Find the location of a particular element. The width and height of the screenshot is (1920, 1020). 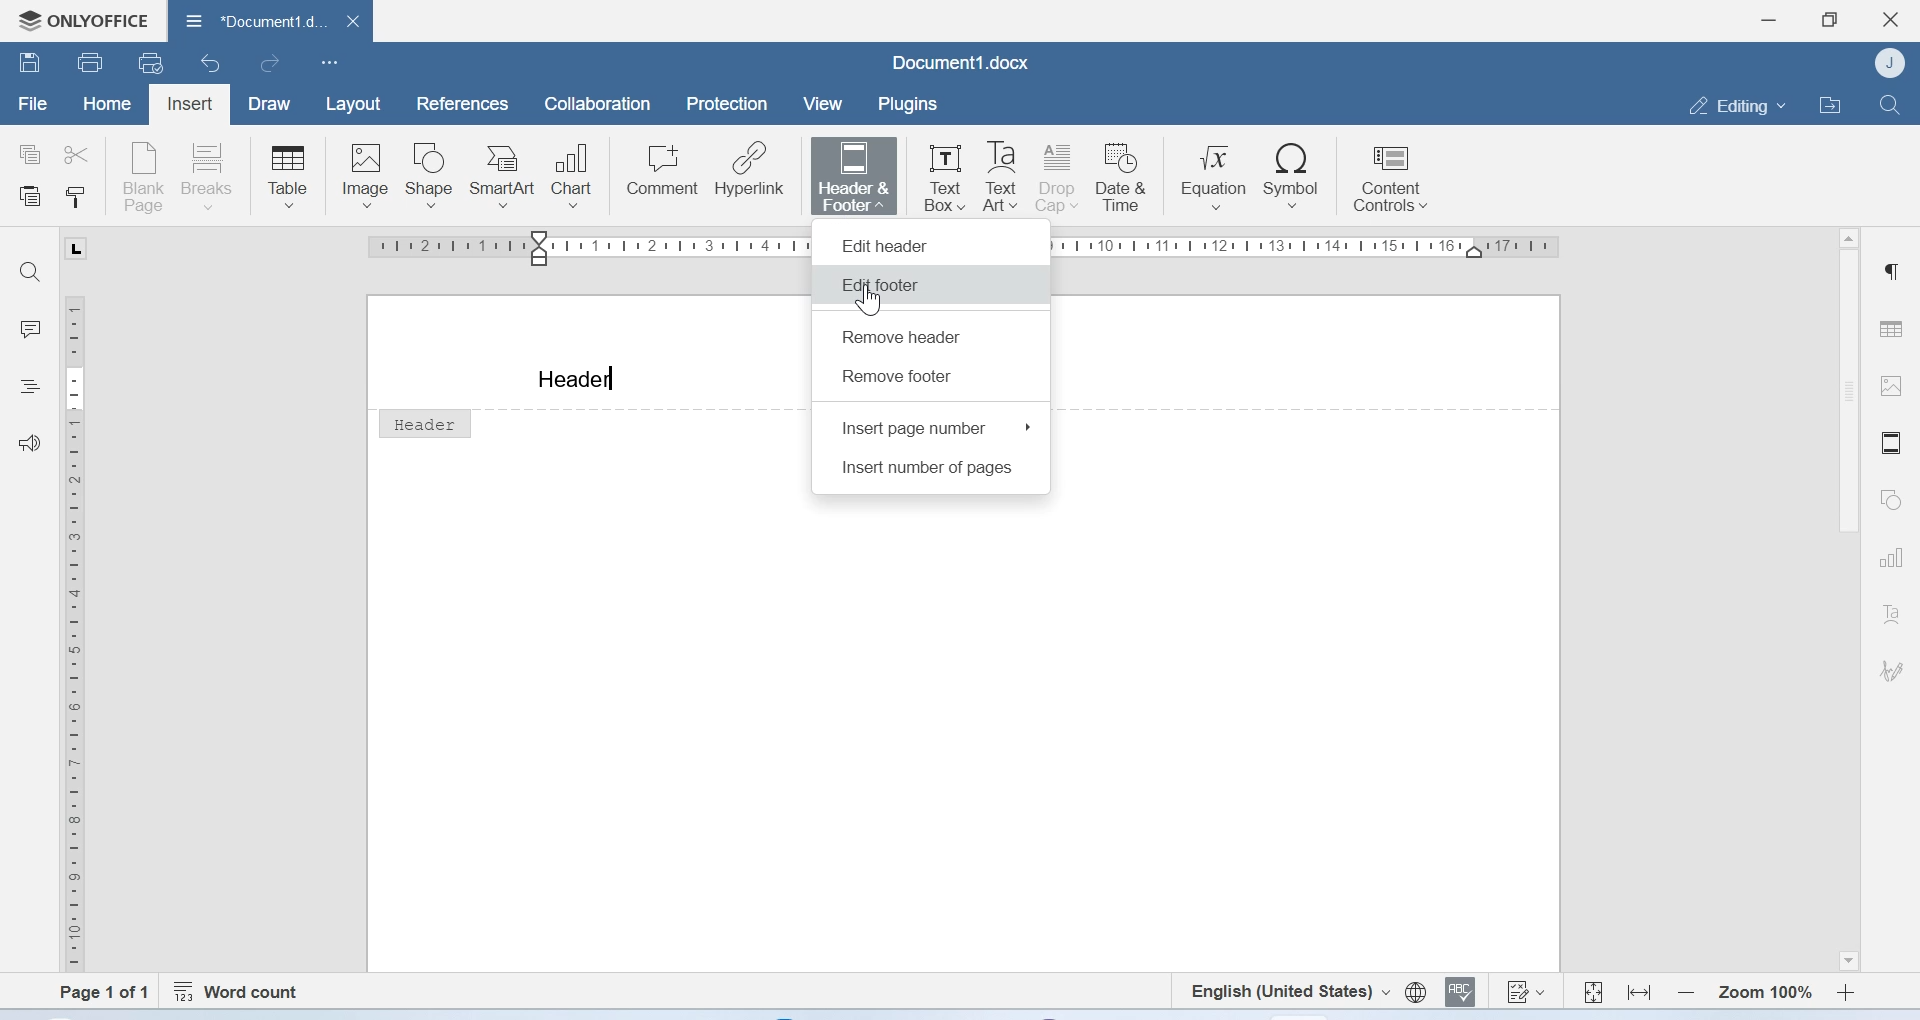

Header is located at coordinates (424, 422).